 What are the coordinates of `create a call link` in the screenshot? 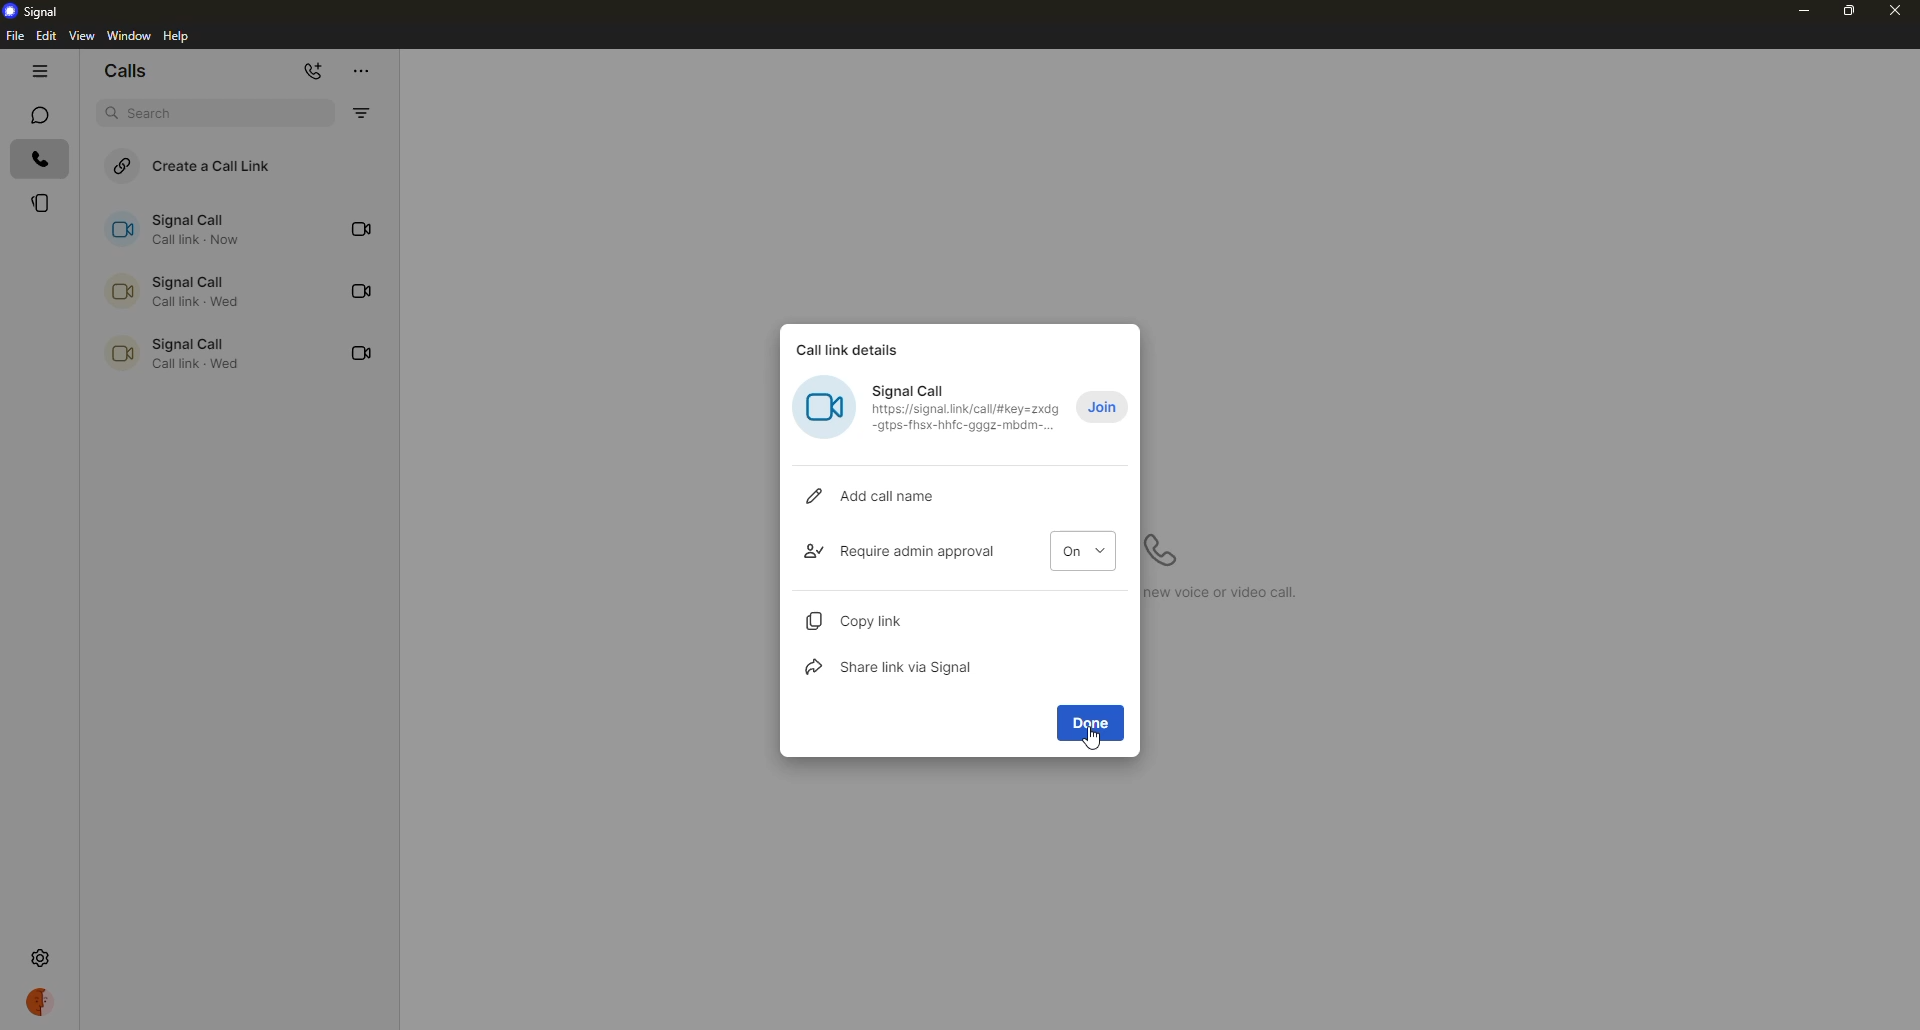 It's located at (206, 167).